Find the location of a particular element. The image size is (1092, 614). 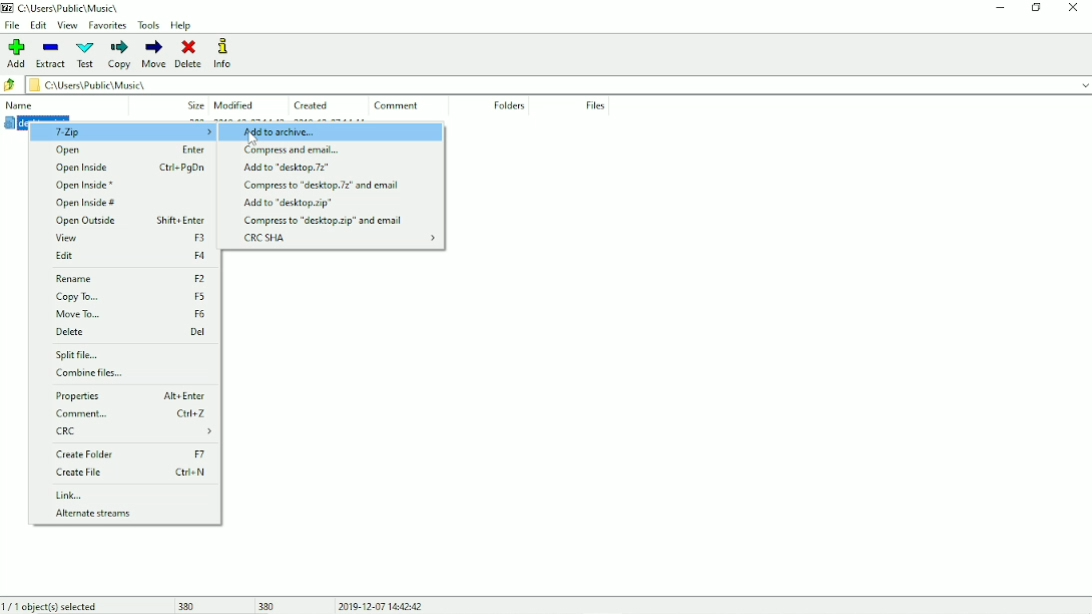

Open is located at coordinates (127, 151).